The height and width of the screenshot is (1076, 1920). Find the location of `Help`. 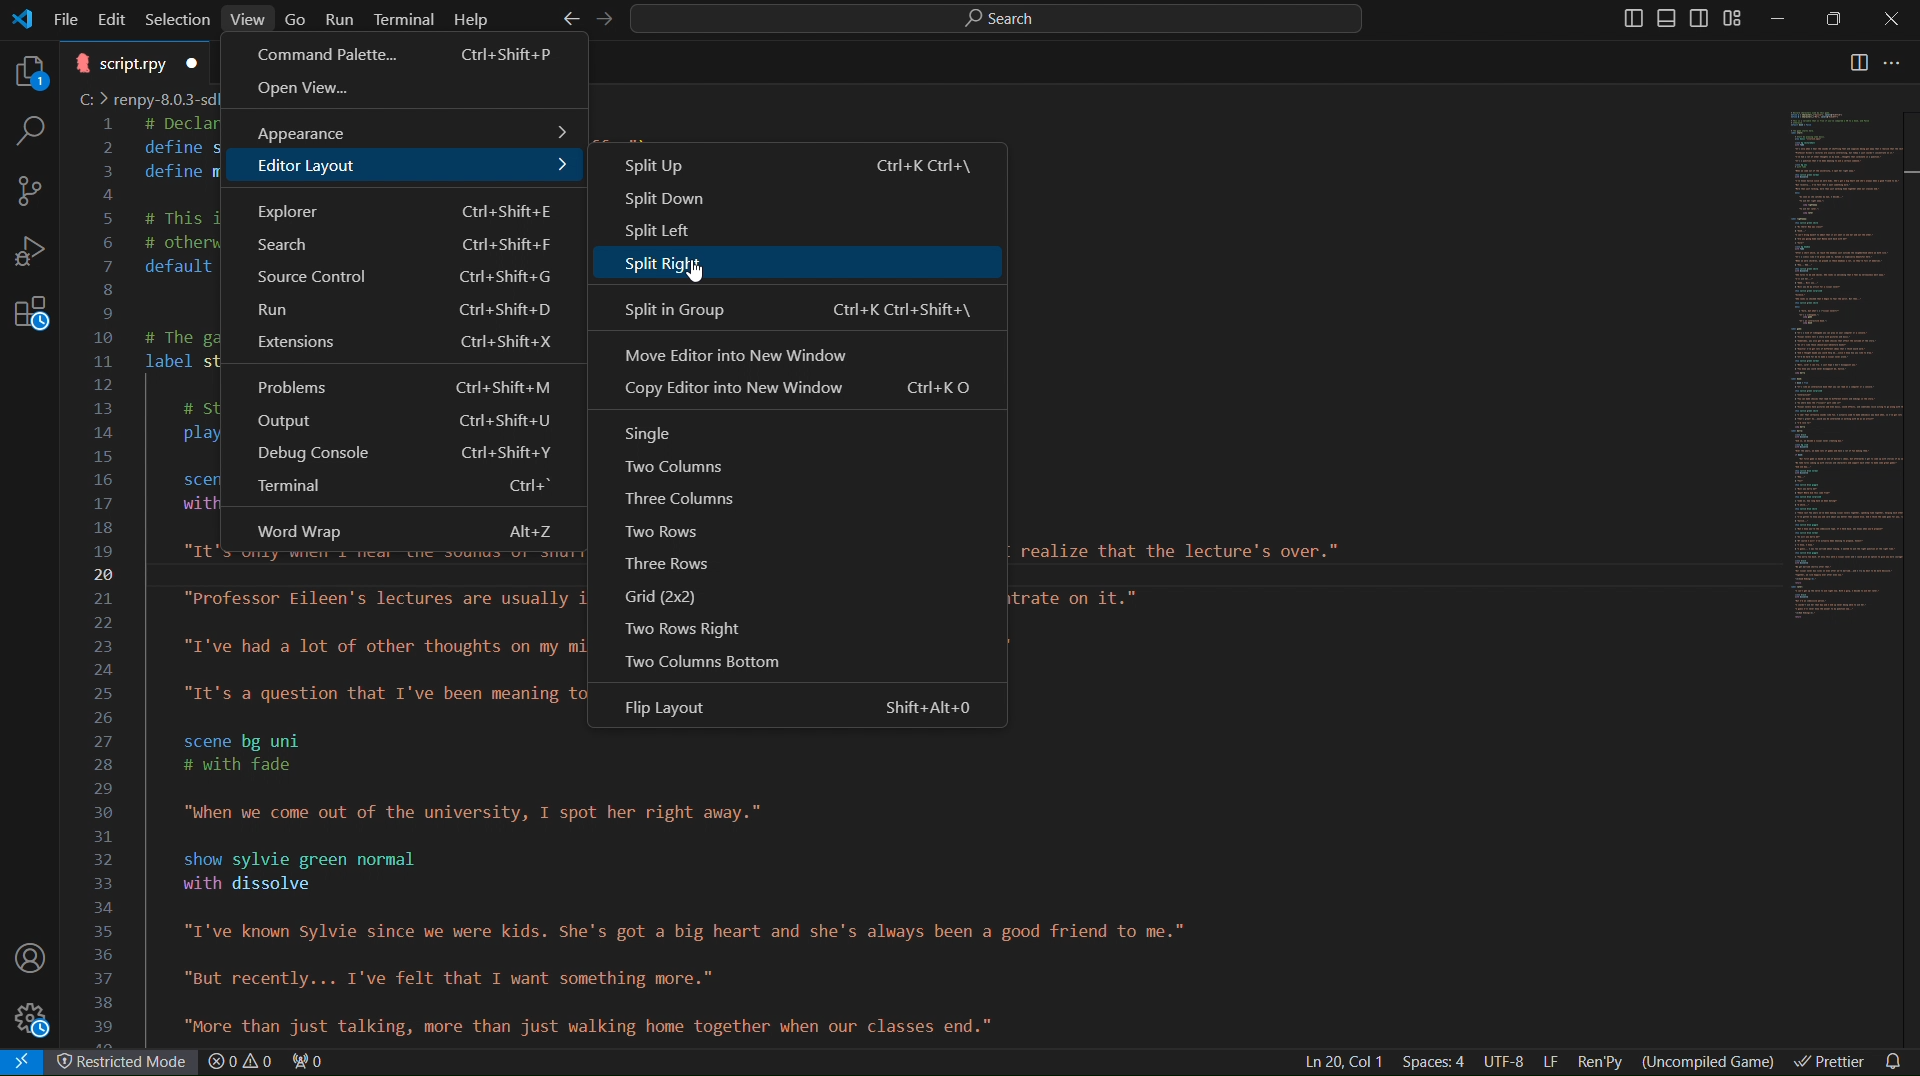

Help is located at coordinates (471, 18).